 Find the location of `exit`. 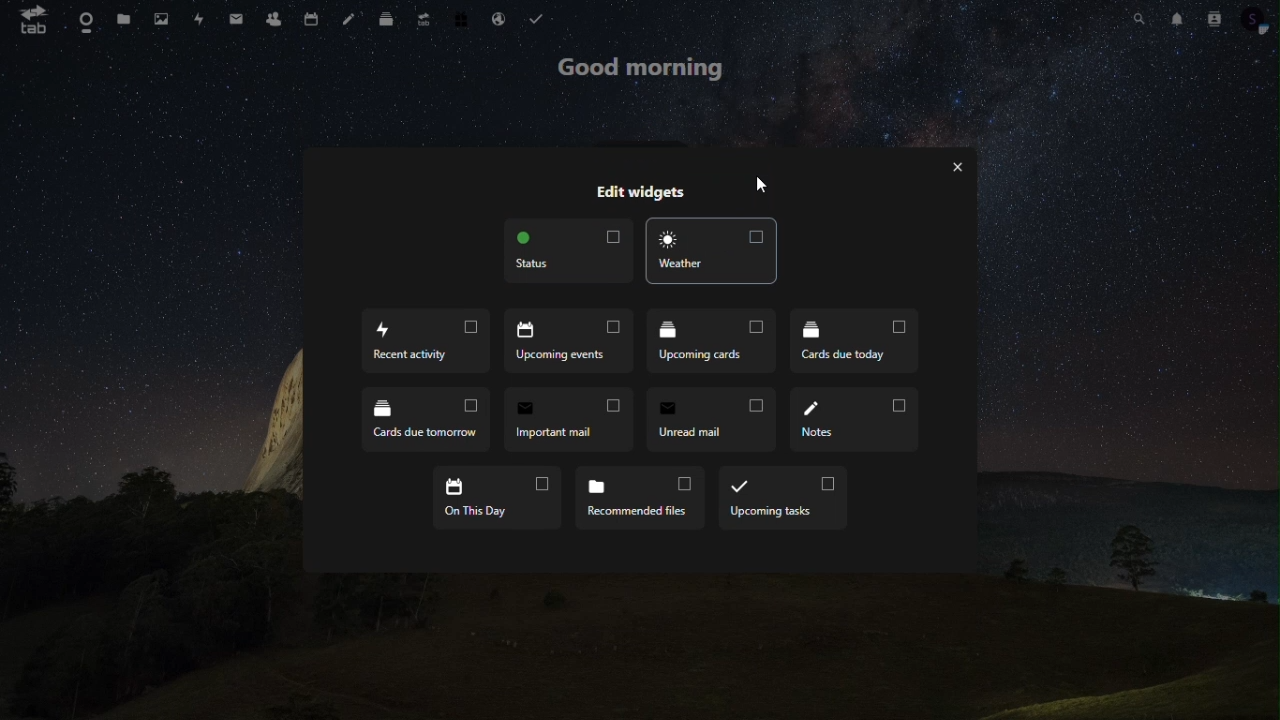

exit is located at coordinates (956, 169).